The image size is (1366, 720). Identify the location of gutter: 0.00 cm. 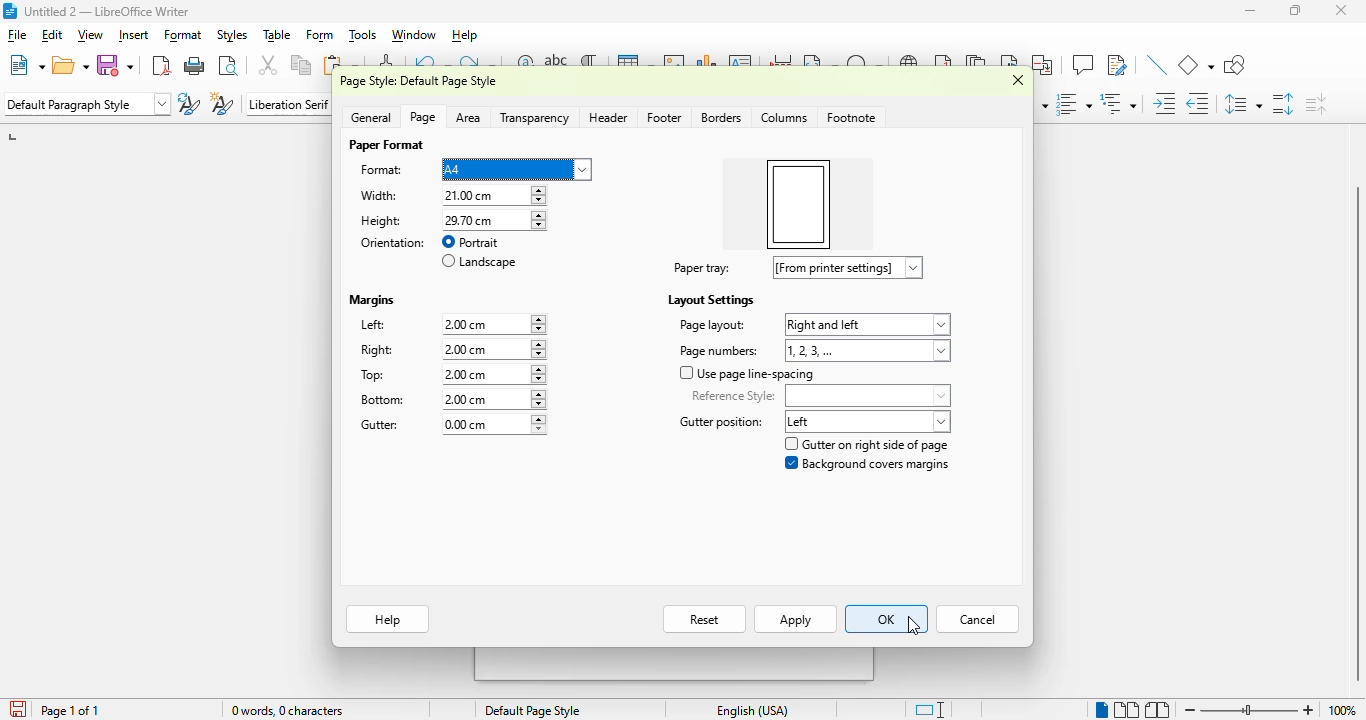
(448, 425).